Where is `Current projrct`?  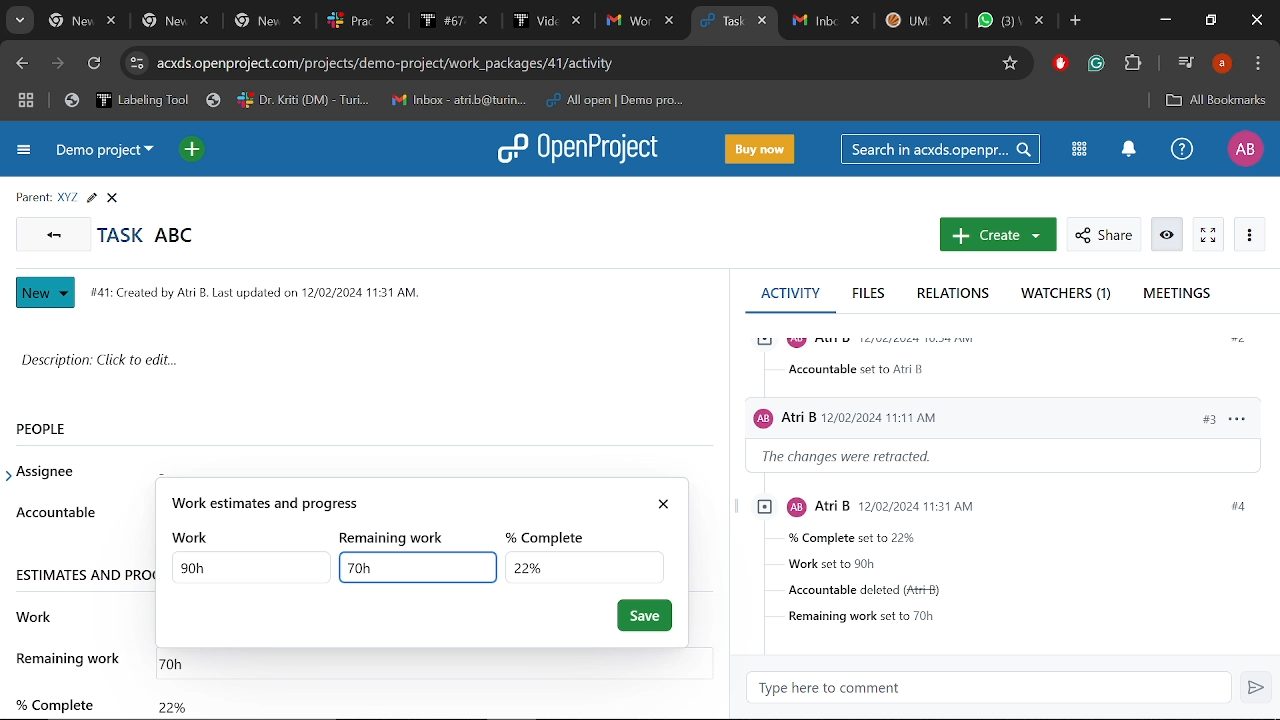
Current projrct is located at coordinates (107, 154).